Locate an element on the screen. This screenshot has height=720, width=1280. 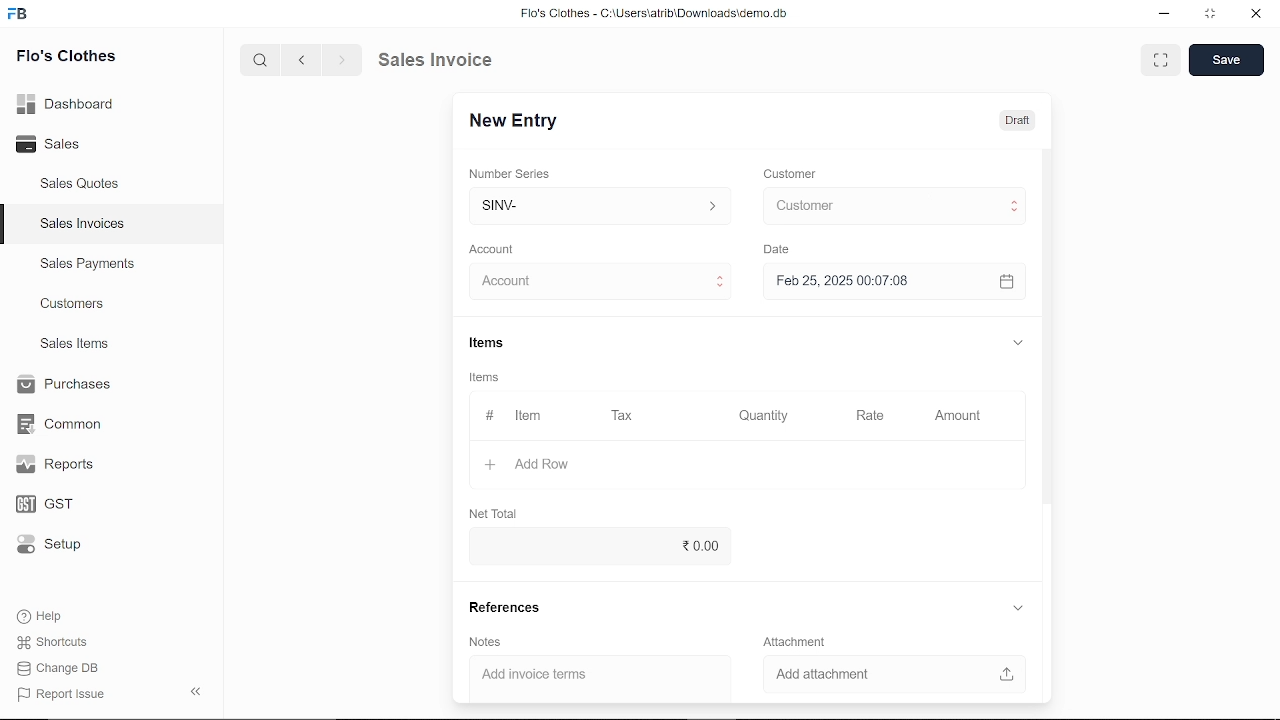
Purchases is located at coordinates (67, 386).